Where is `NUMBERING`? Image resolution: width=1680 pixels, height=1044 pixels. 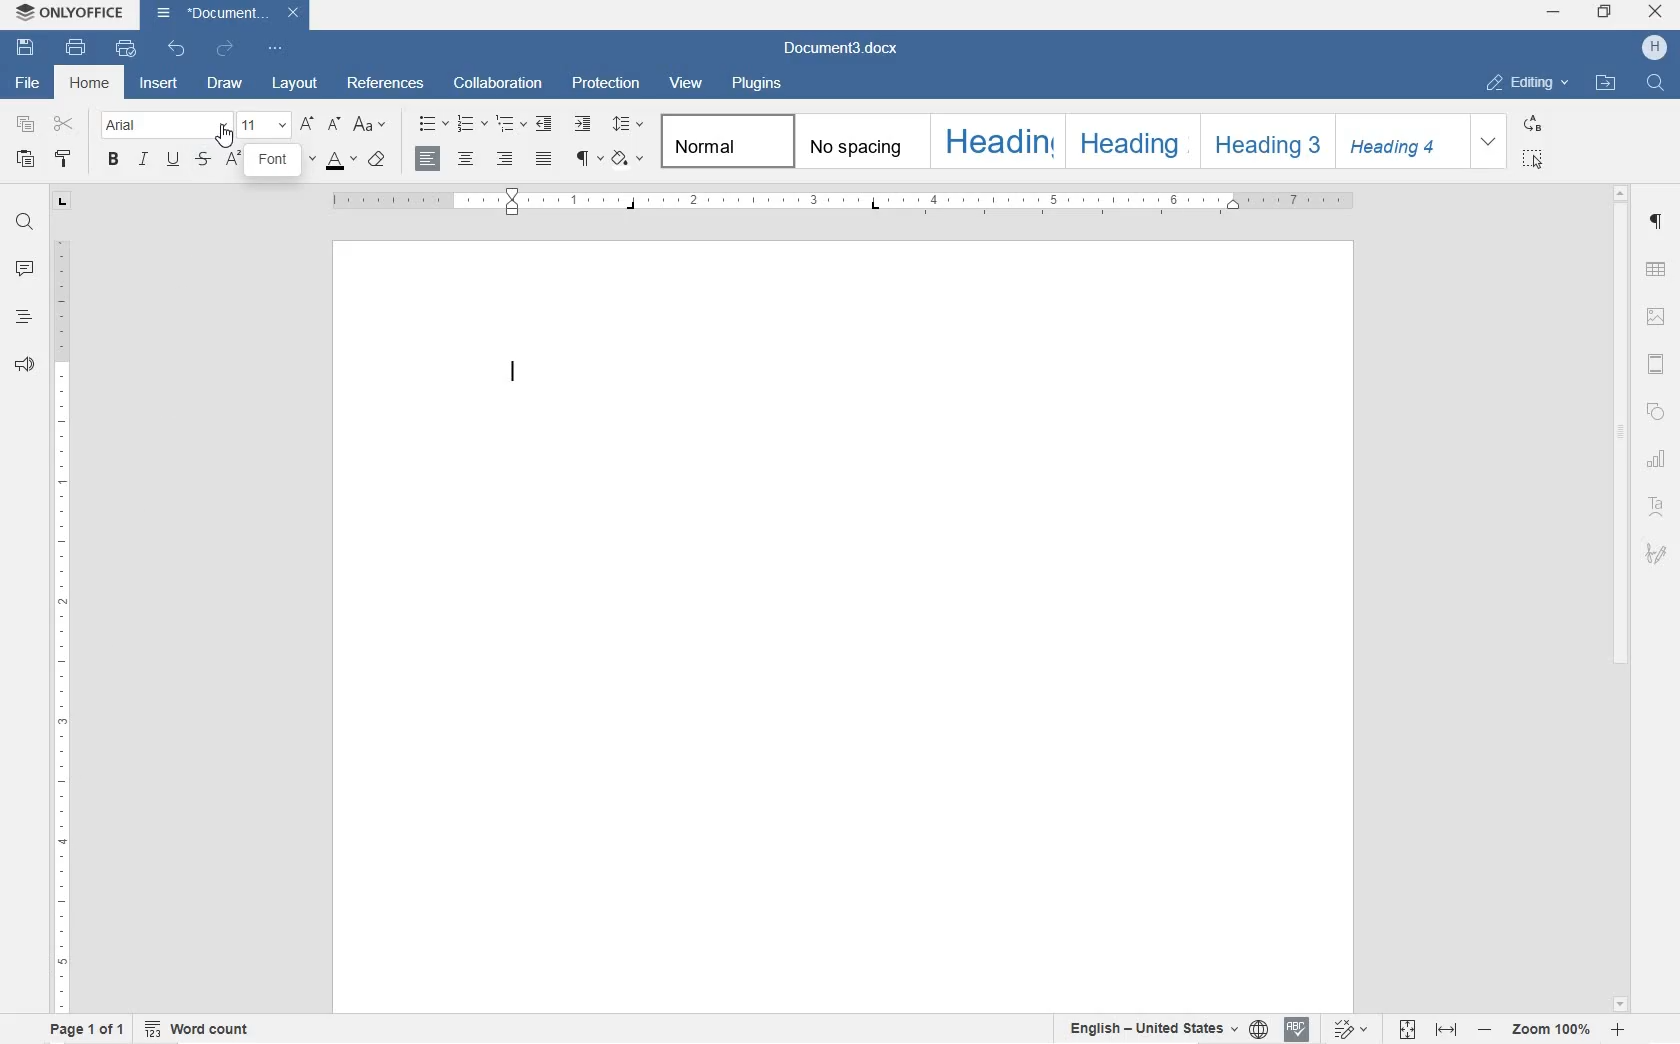 NUMBERING is located at coordinates (469, 124).